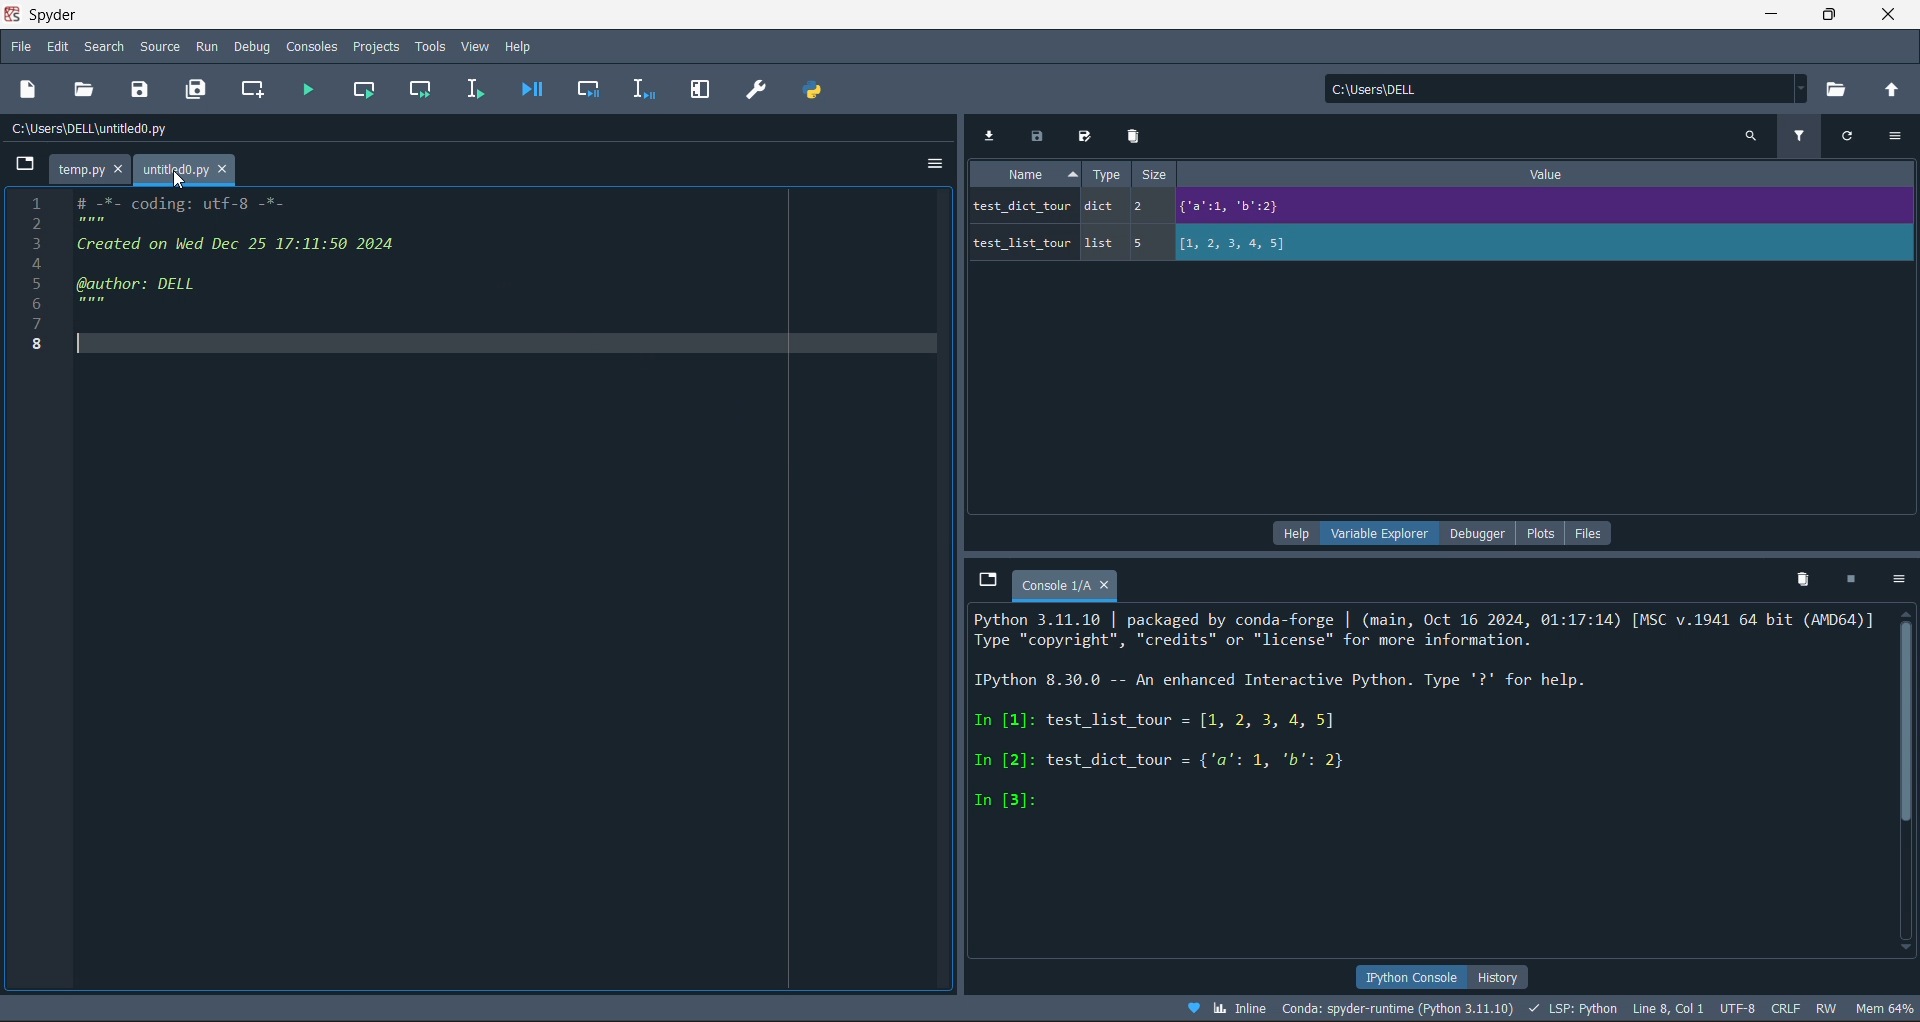 The image size is (1920, 1022). Describe the element at coordinates (311, 88) in the screenshot. I see `run file` at that location.